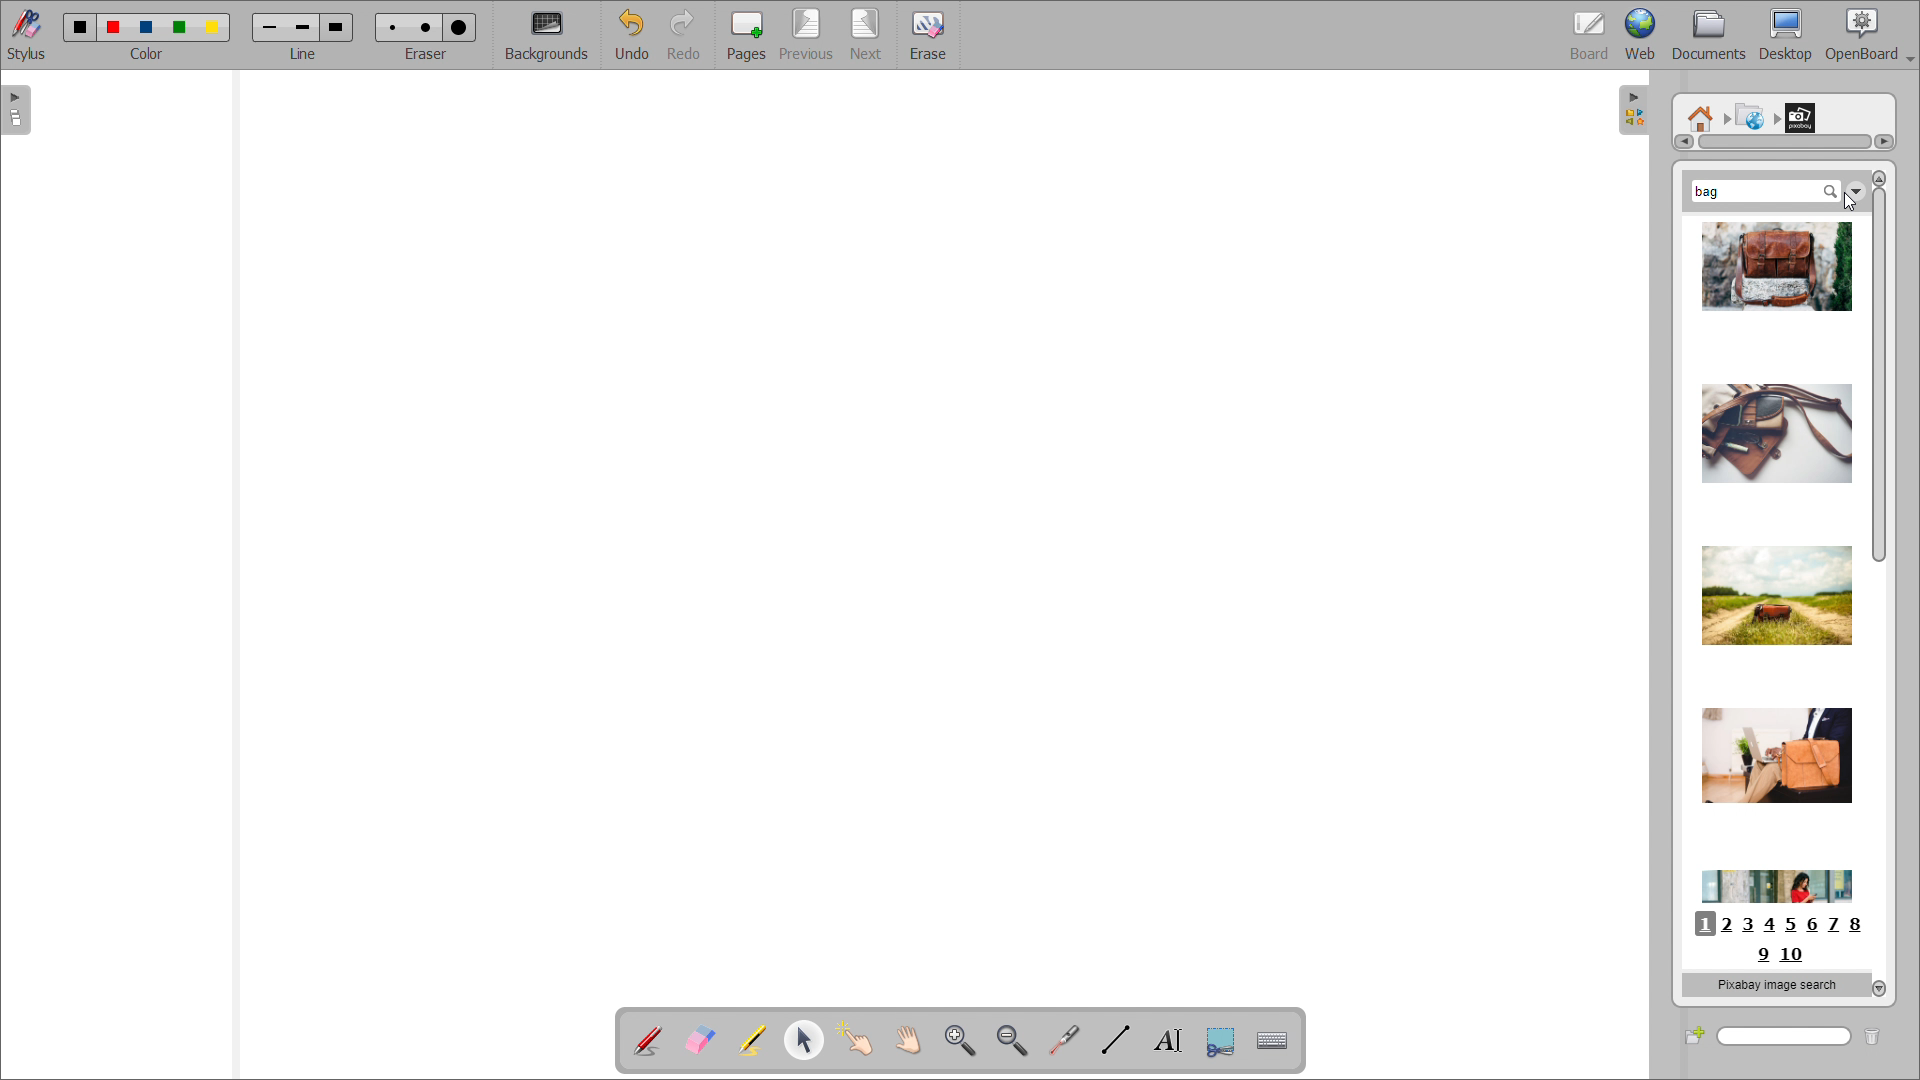  I want to click on draw lines, so click(1116, 1040).